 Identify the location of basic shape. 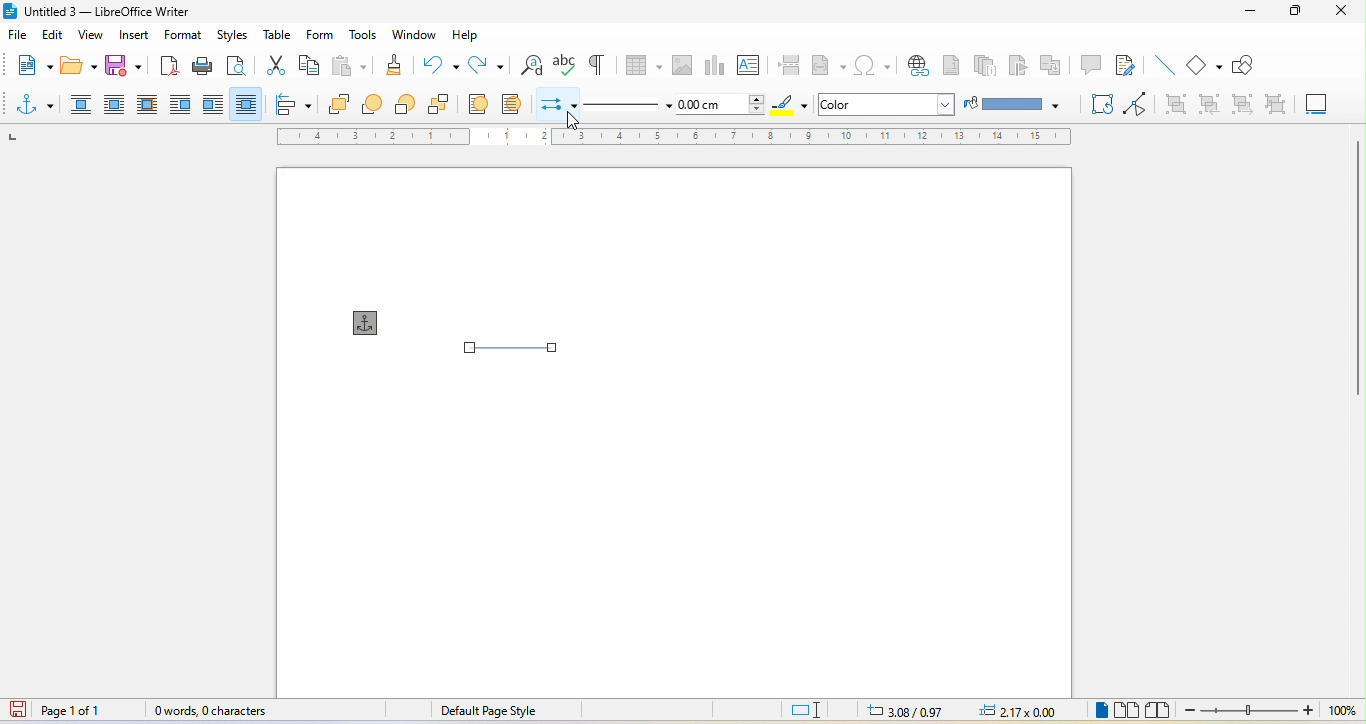
(1204, 63).